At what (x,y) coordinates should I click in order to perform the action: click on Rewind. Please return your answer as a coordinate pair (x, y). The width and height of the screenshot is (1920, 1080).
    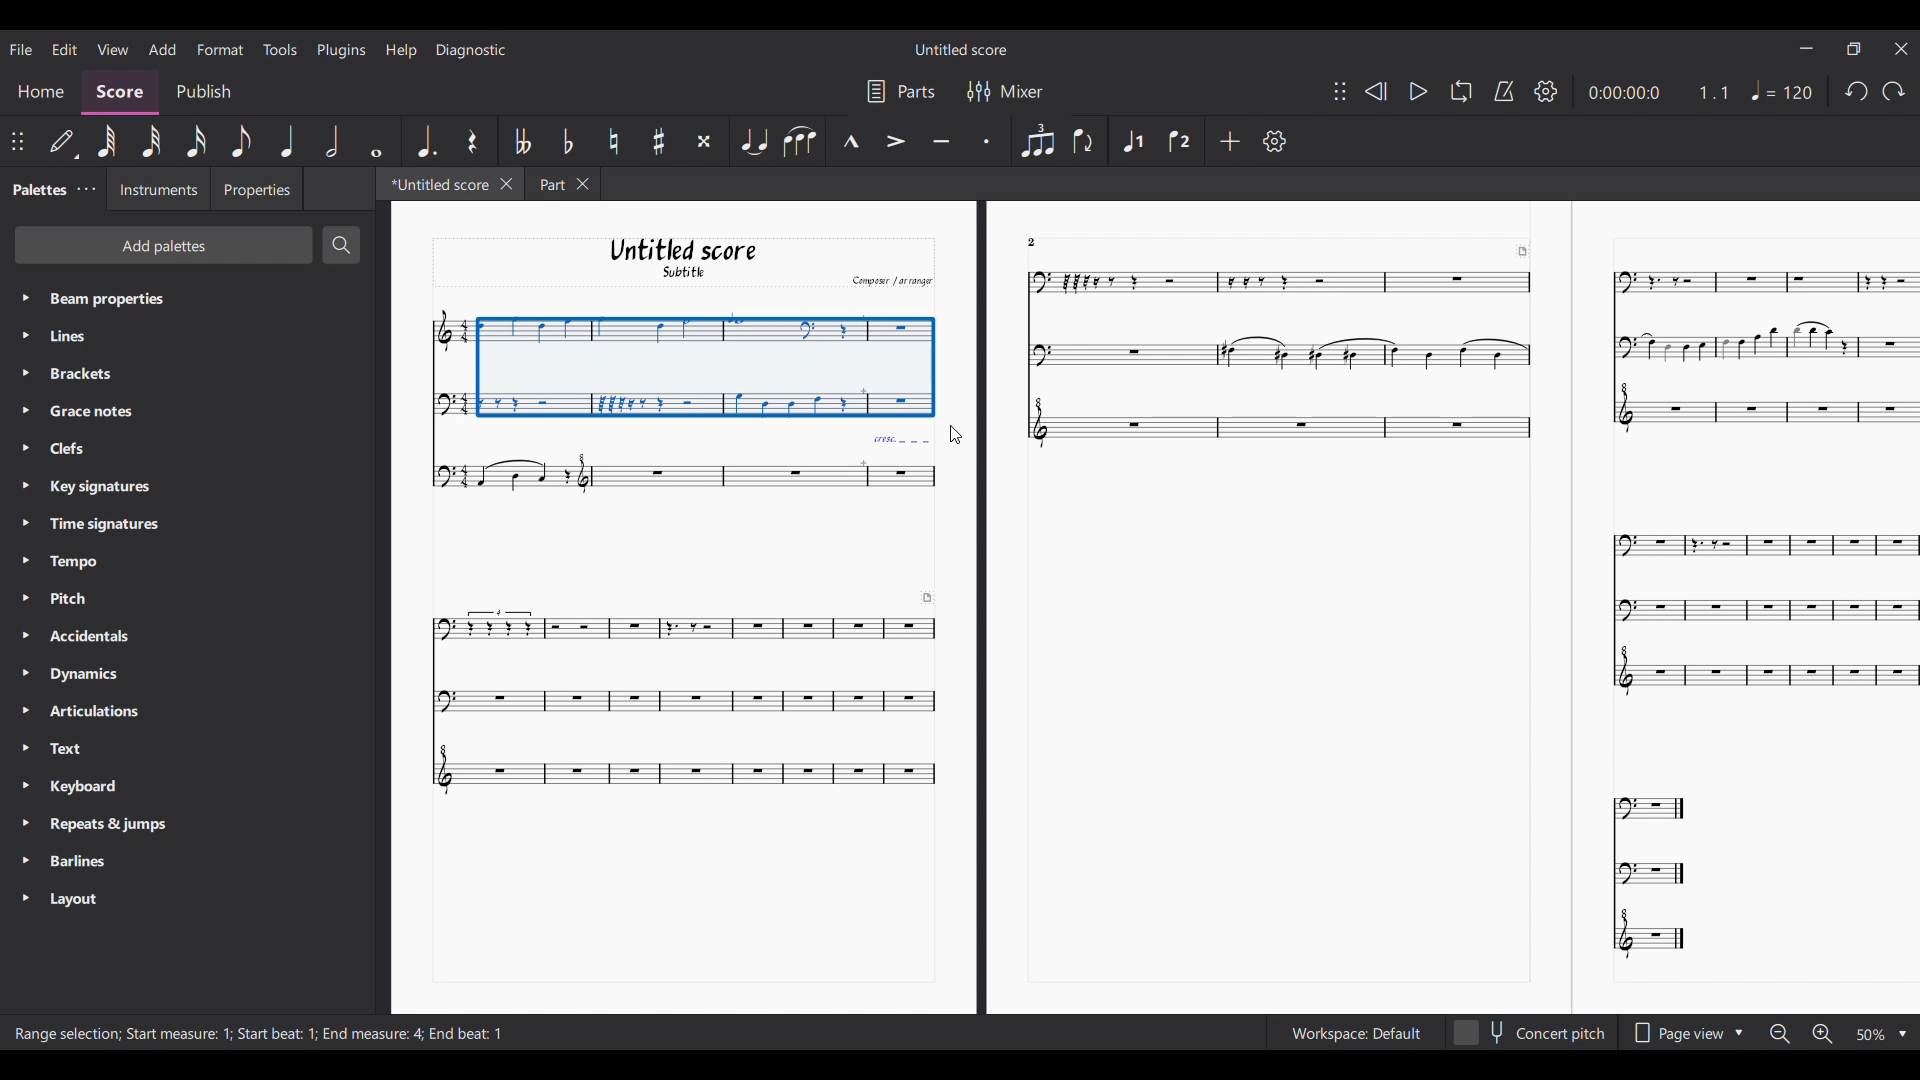
    Looking at the image, I should click on (1375, 91).